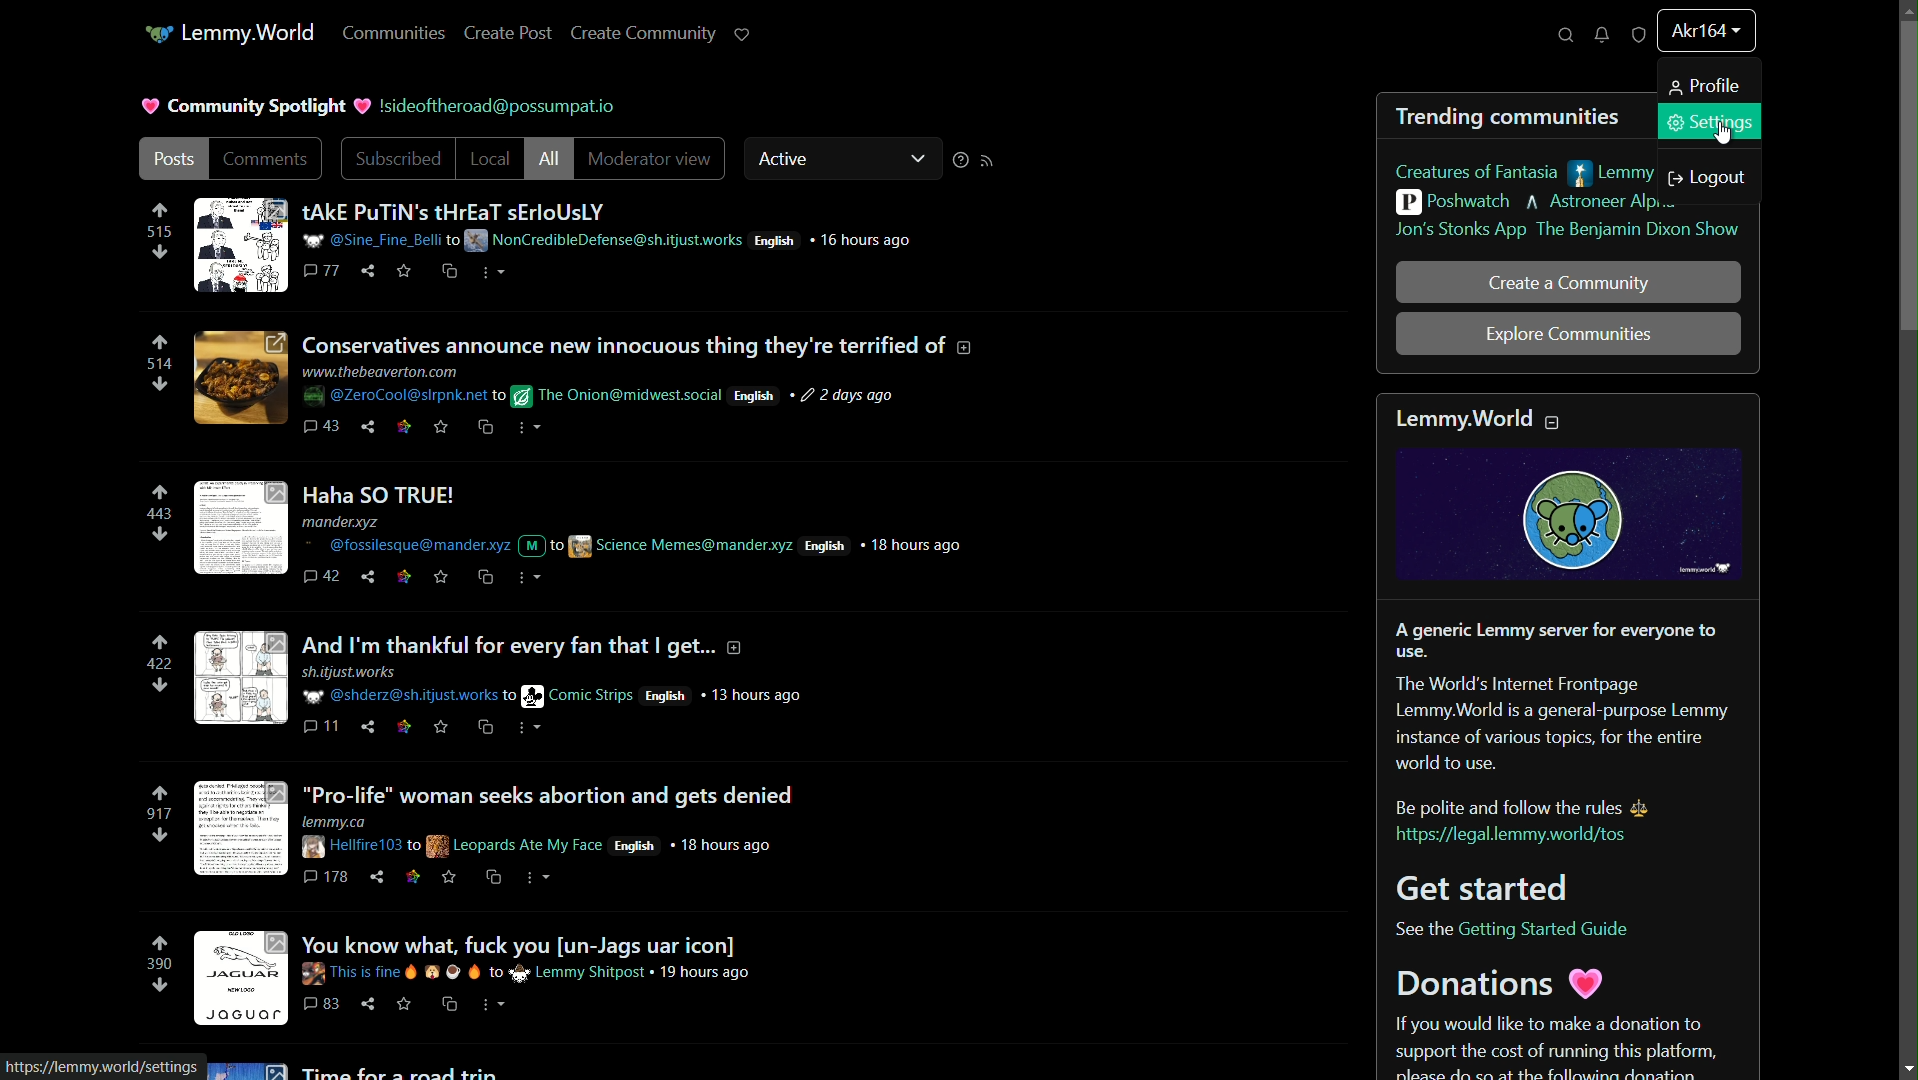 This screenshot has width=1918, height=1080. What do you see at coordinates (1476, 174) in the screenshot?
I see `creatures of fantasia` at bounding box center [1476, 174].